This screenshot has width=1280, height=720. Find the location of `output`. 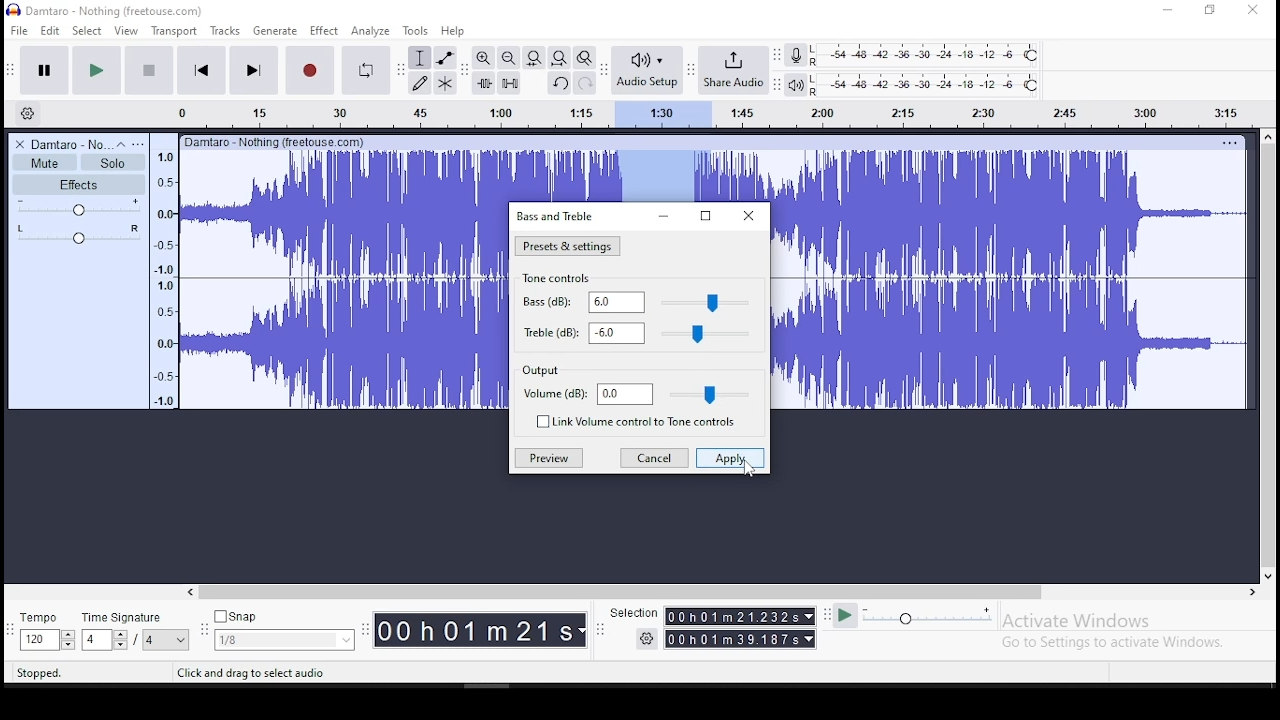

output is located at coordinates (541, 372).